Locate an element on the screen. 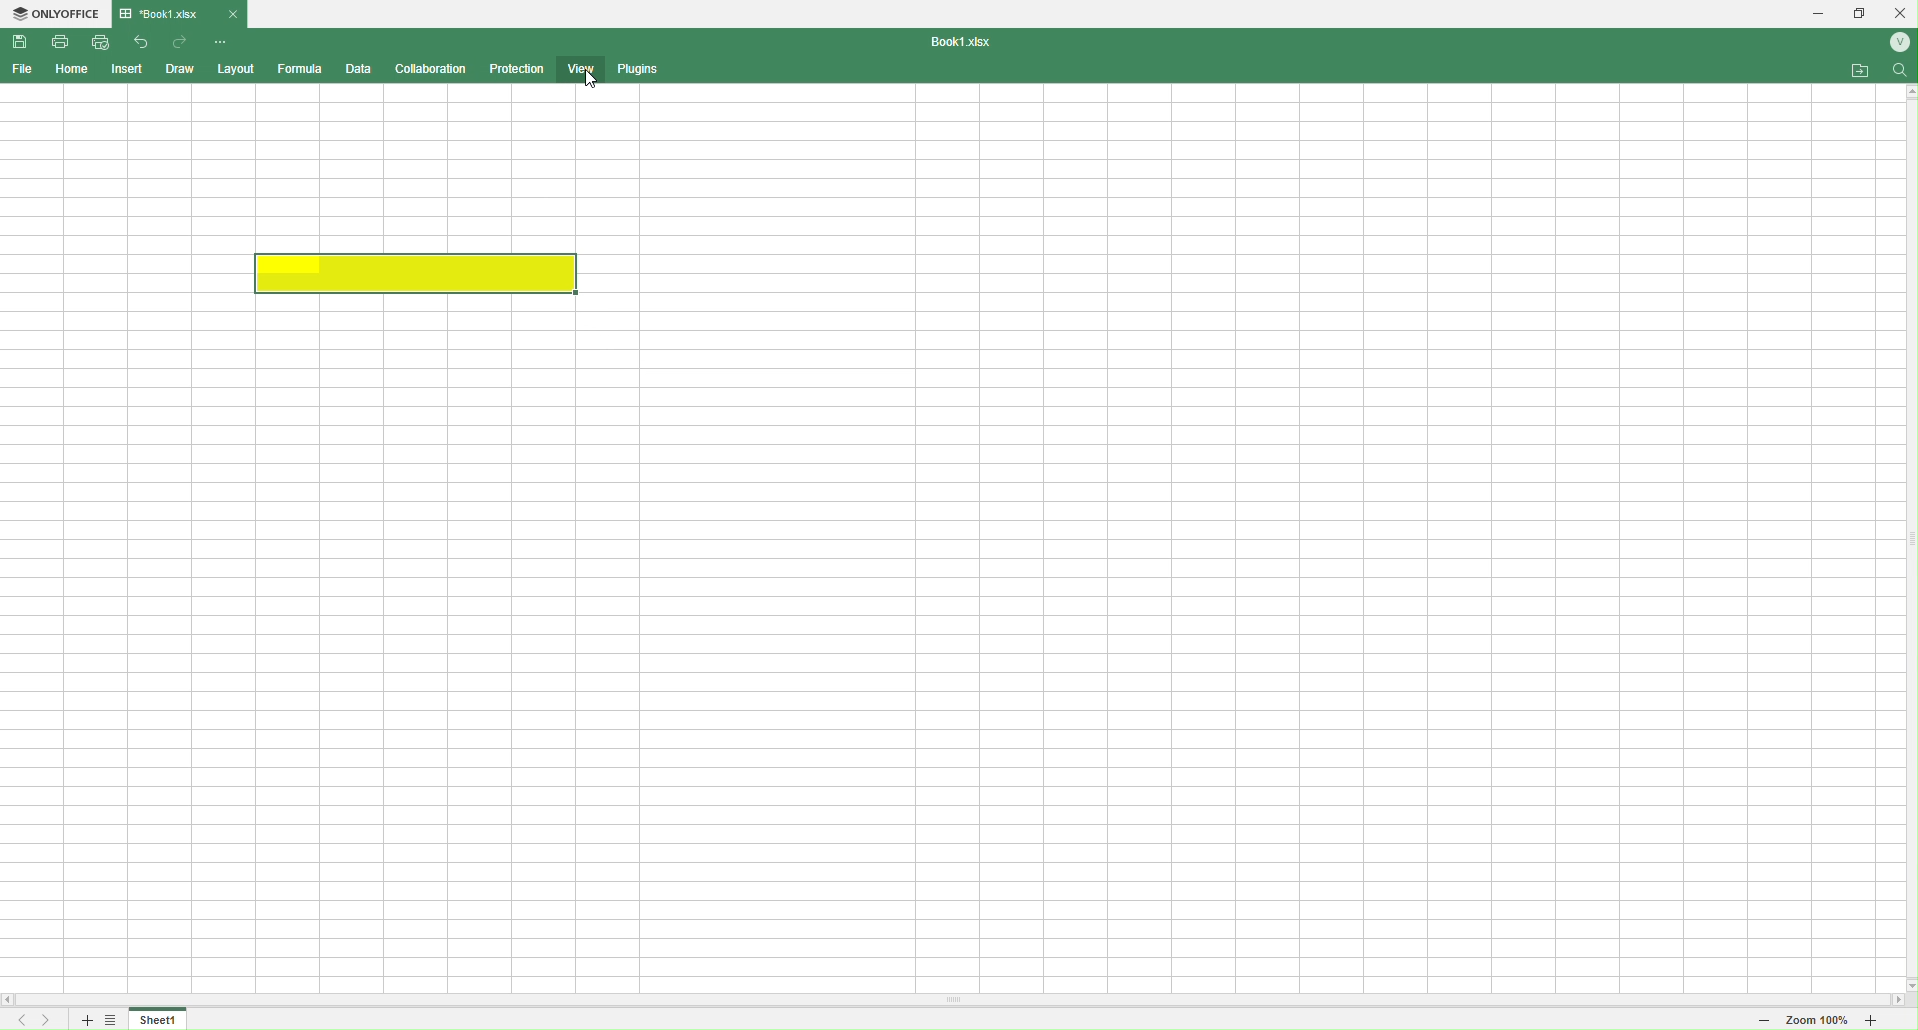  Protection is located at coordinates (518, 67).